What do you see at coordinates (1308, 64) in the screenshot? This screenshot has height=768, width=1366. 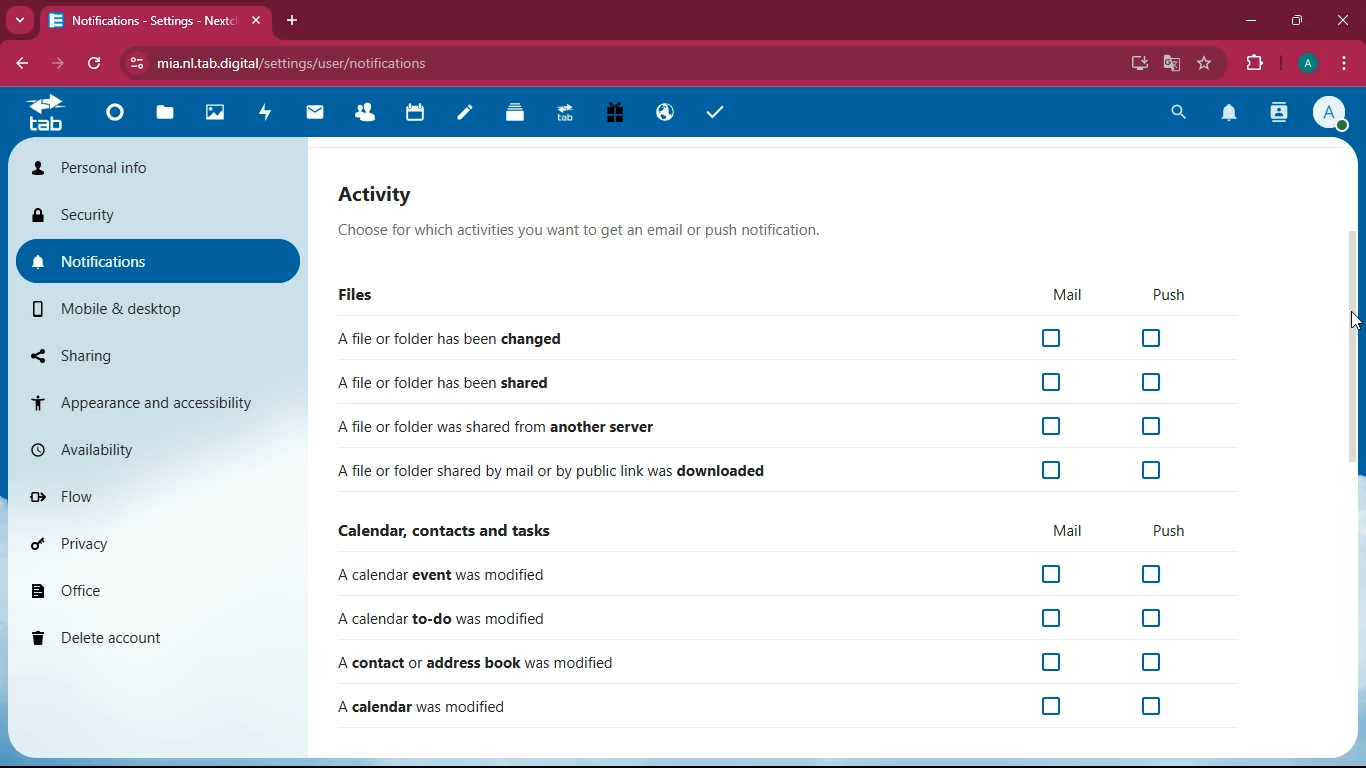 I see `profile` at bounding box center [1308, 64].